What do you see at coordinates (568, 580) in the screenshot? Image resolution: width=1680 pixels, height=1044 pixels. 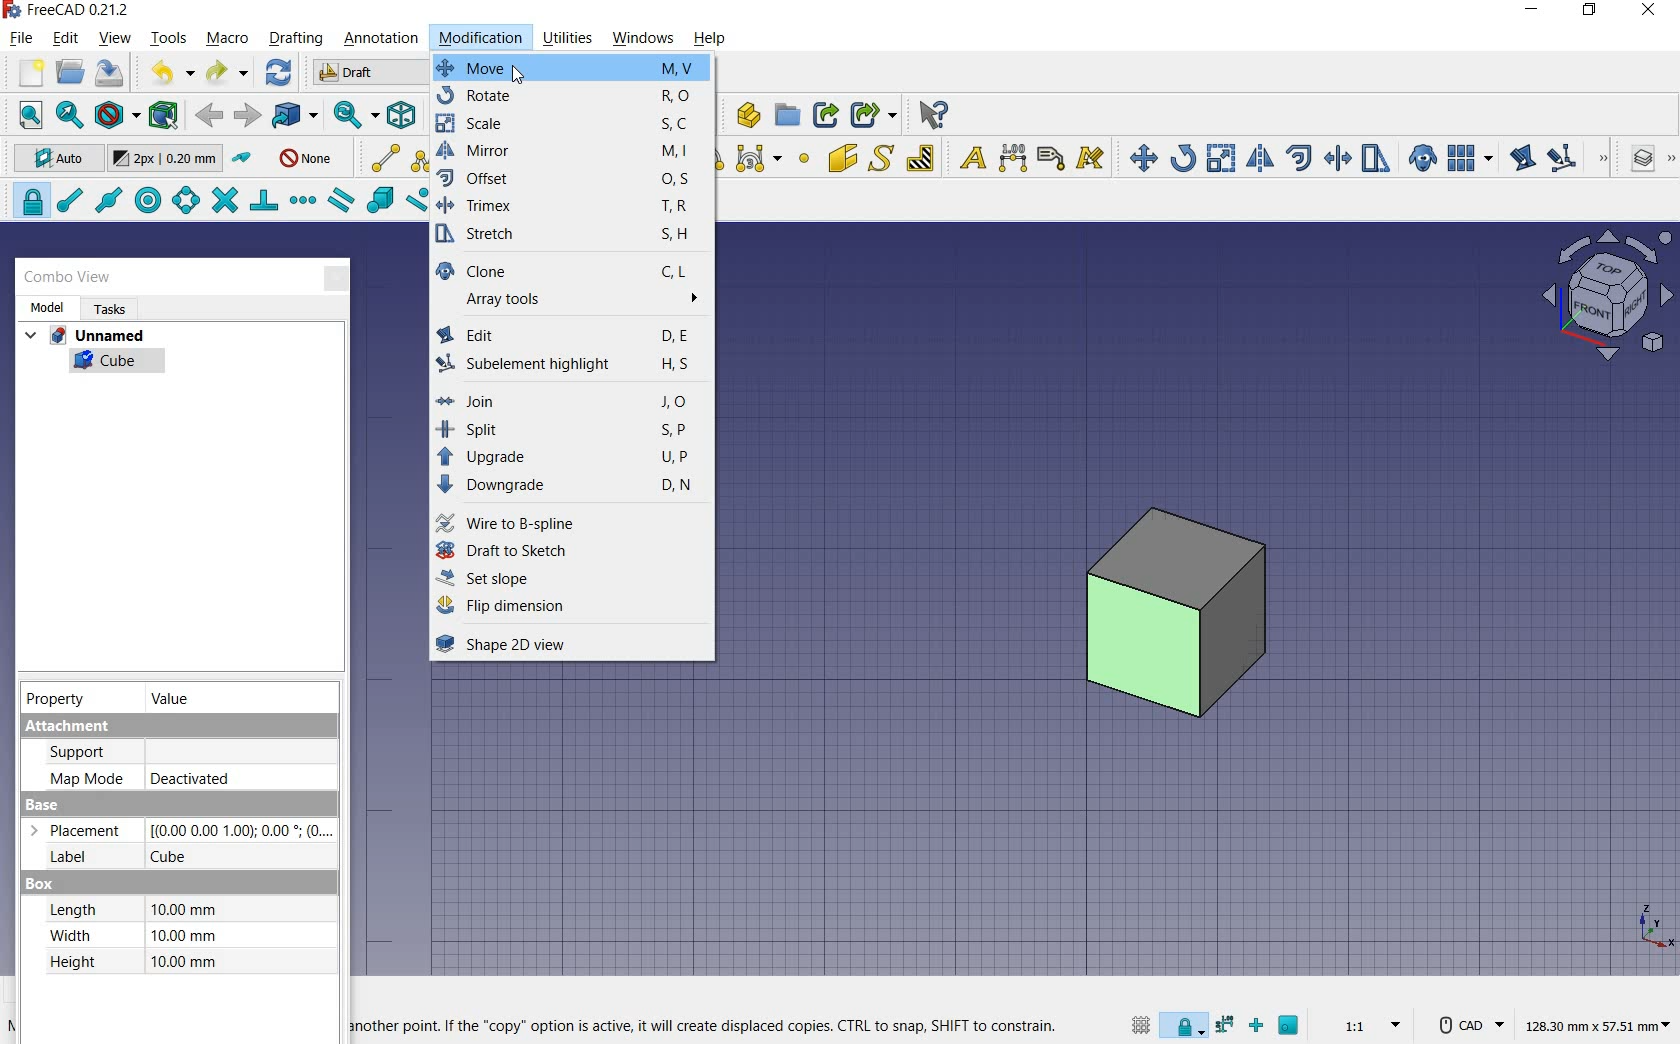 I see `set slope` at bounding box center [568, 580].